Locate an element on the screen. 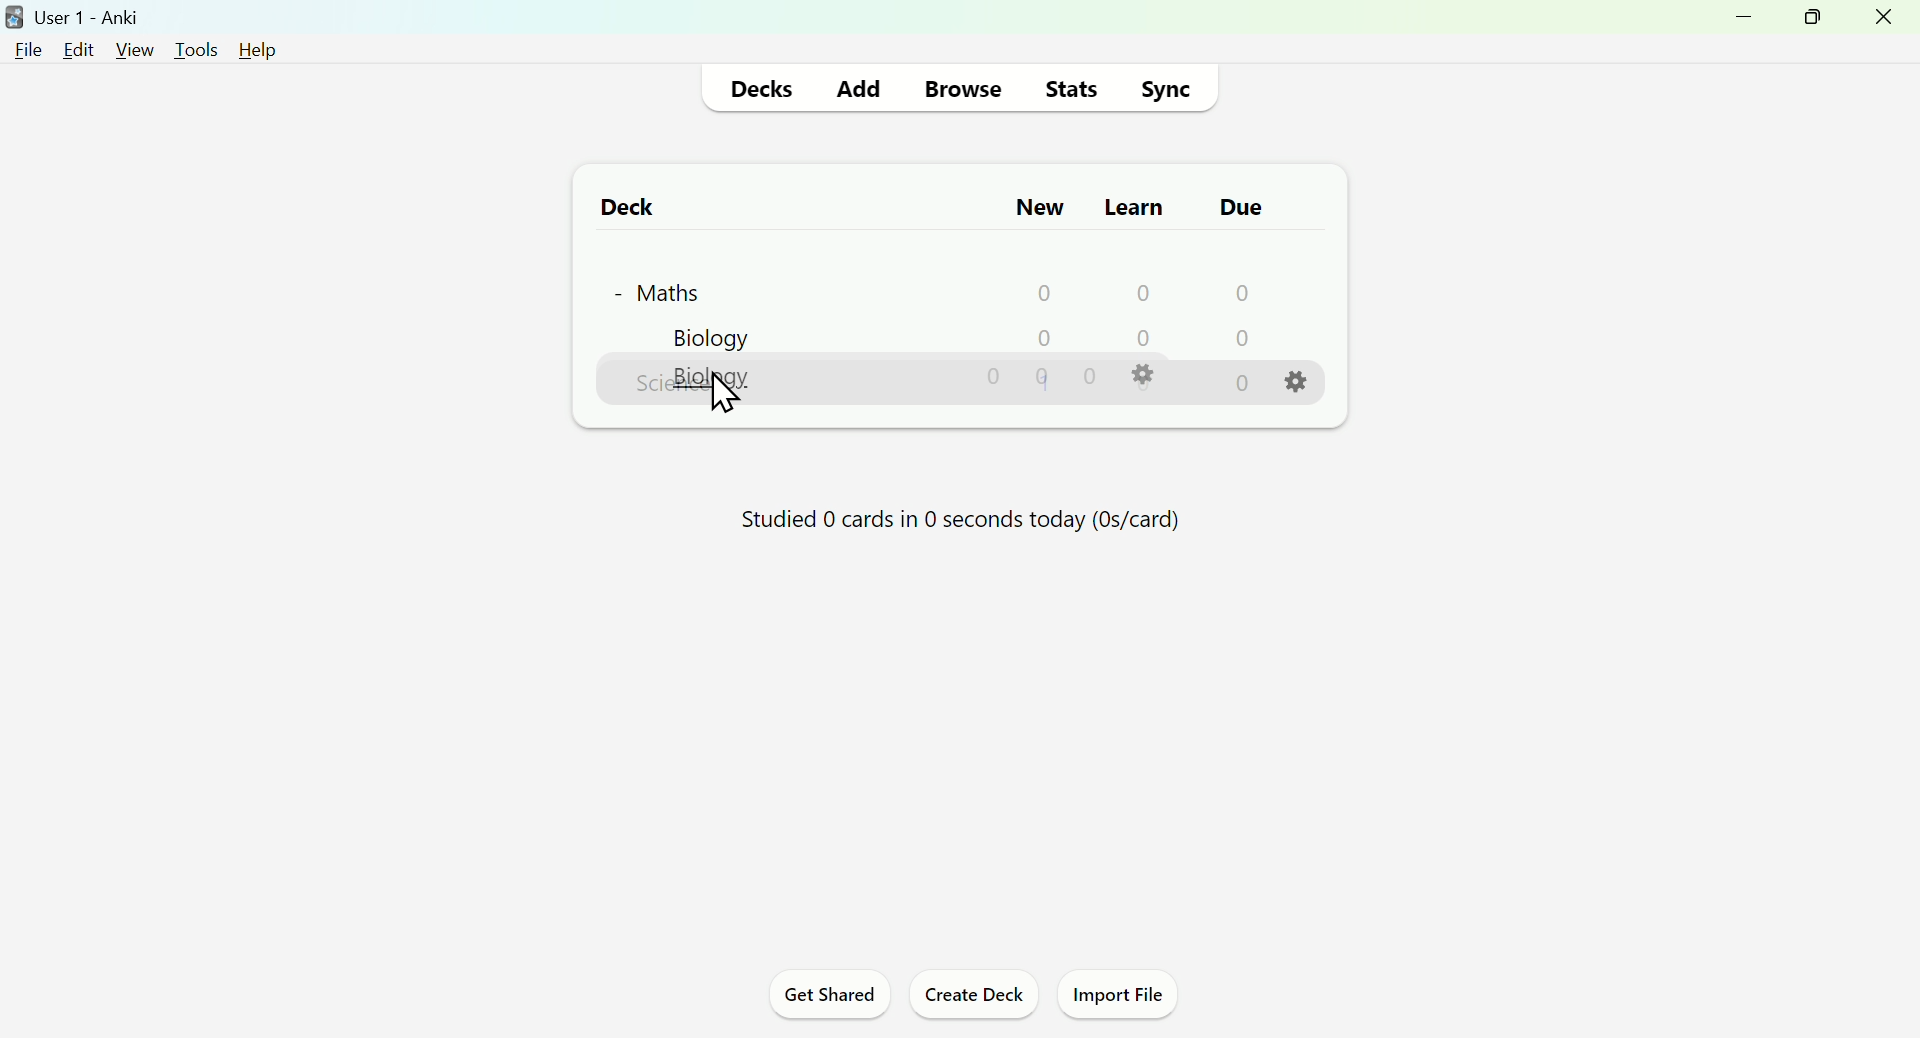 Image resolution: width=1920 pixels, height=1038 pixels. 0 is located at coordinates (1042, 341).